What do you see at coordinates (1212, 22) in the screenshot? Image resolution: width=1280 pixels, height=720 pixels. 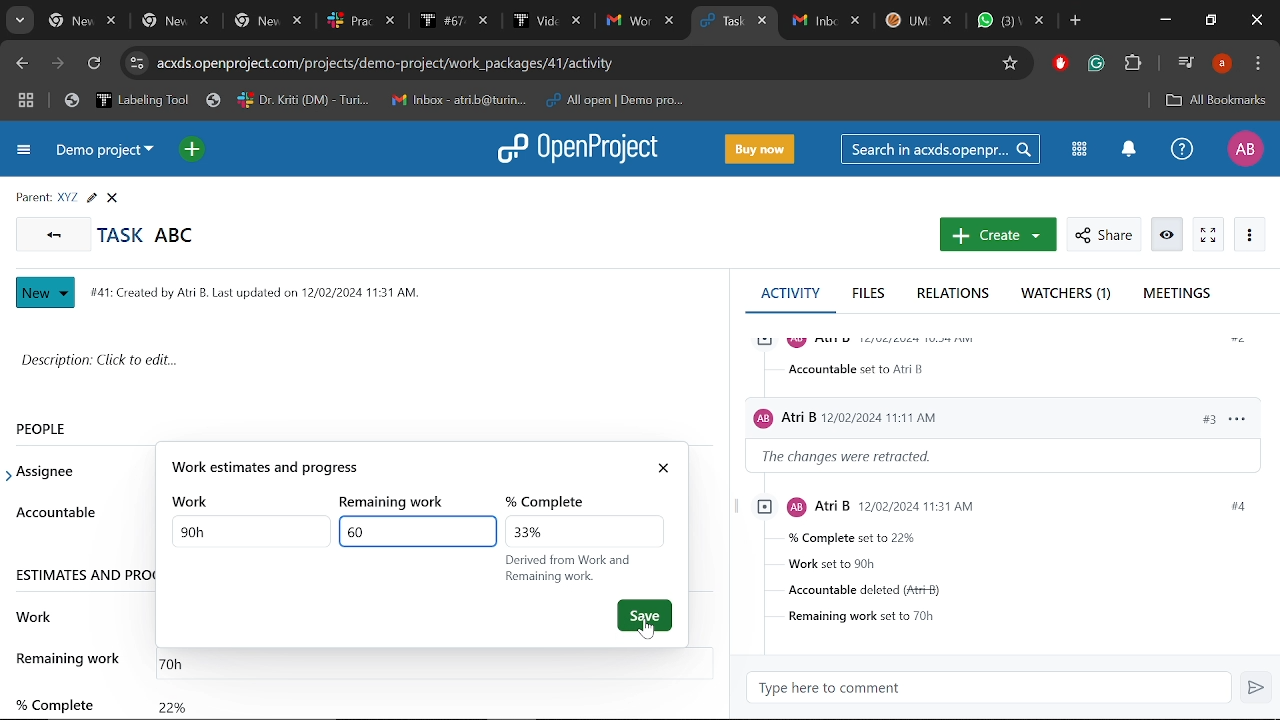 I see `Restore down` at bounding box center [1212, 22].